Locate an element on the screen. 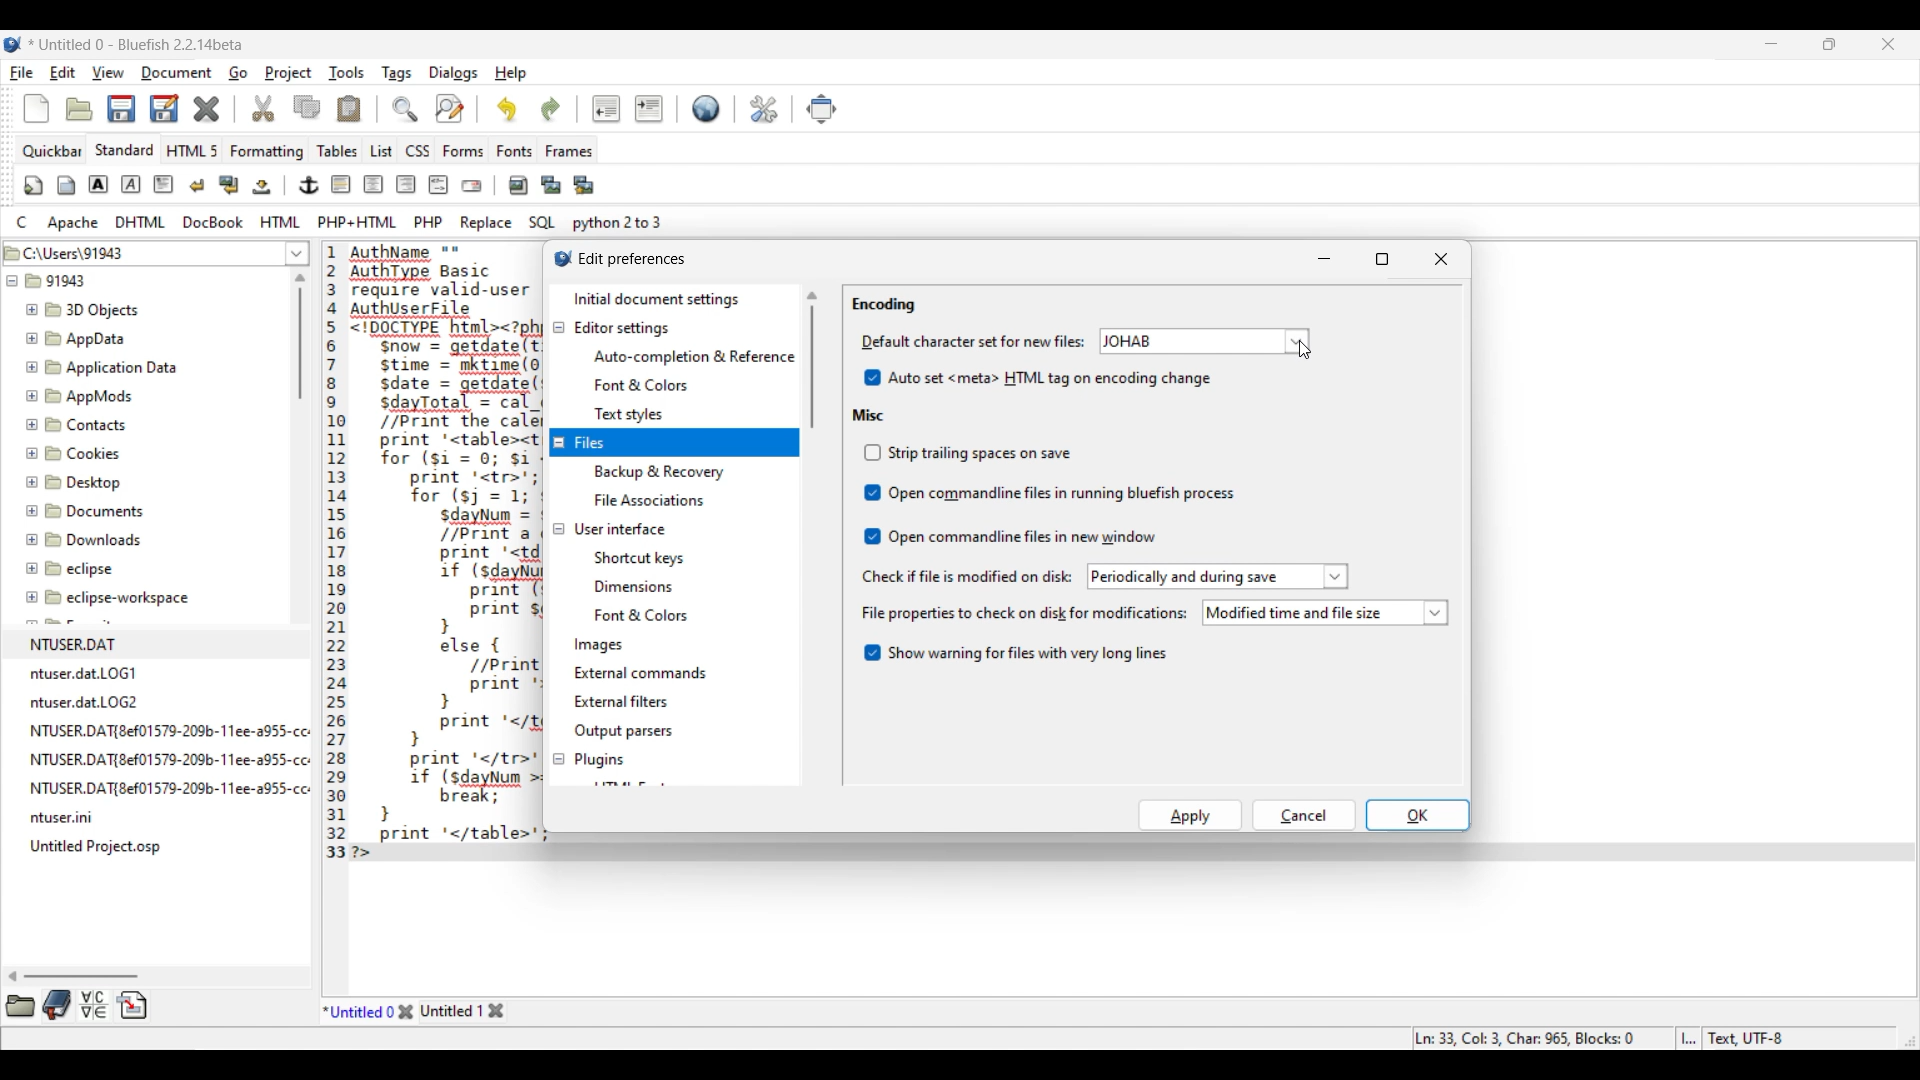  Indicates check if file is modified on disc is located at coordinates (966, 577).